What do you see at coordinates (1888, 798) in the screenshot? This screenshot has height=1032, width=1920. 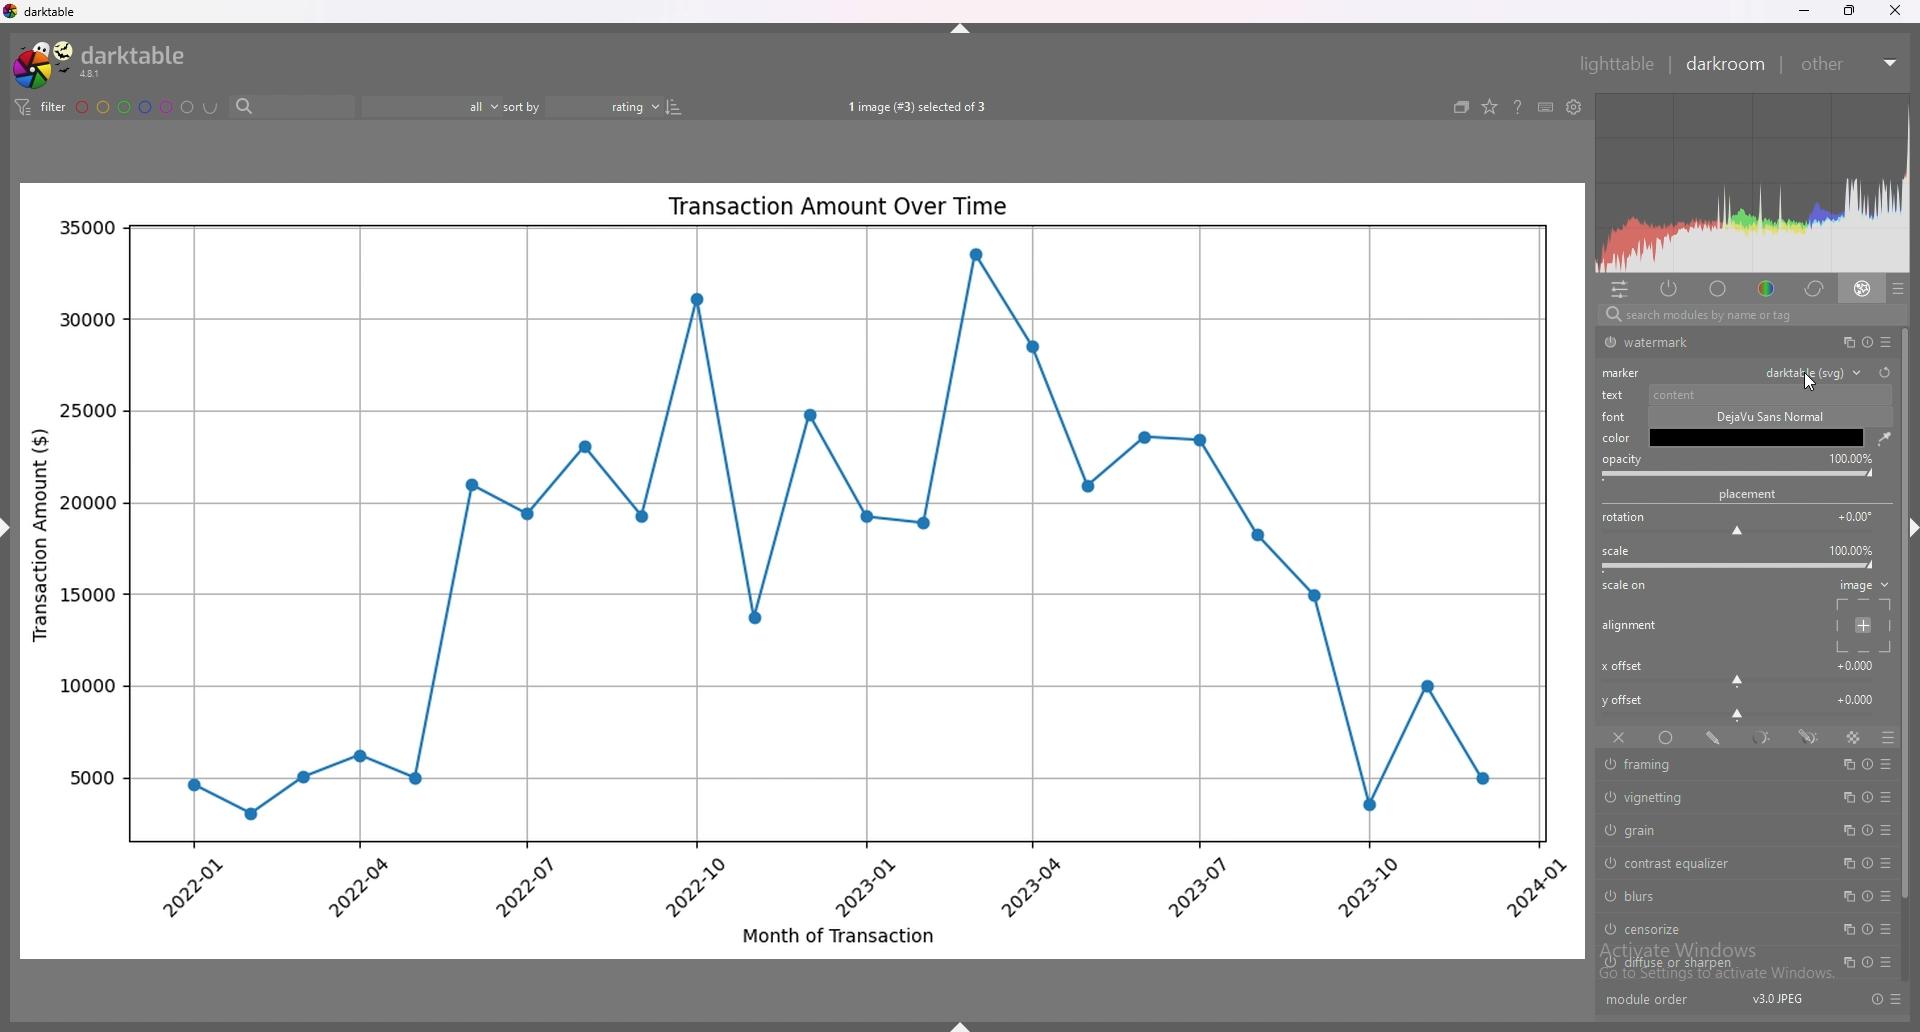 I see `presets` at bounding box center [1888, 798].